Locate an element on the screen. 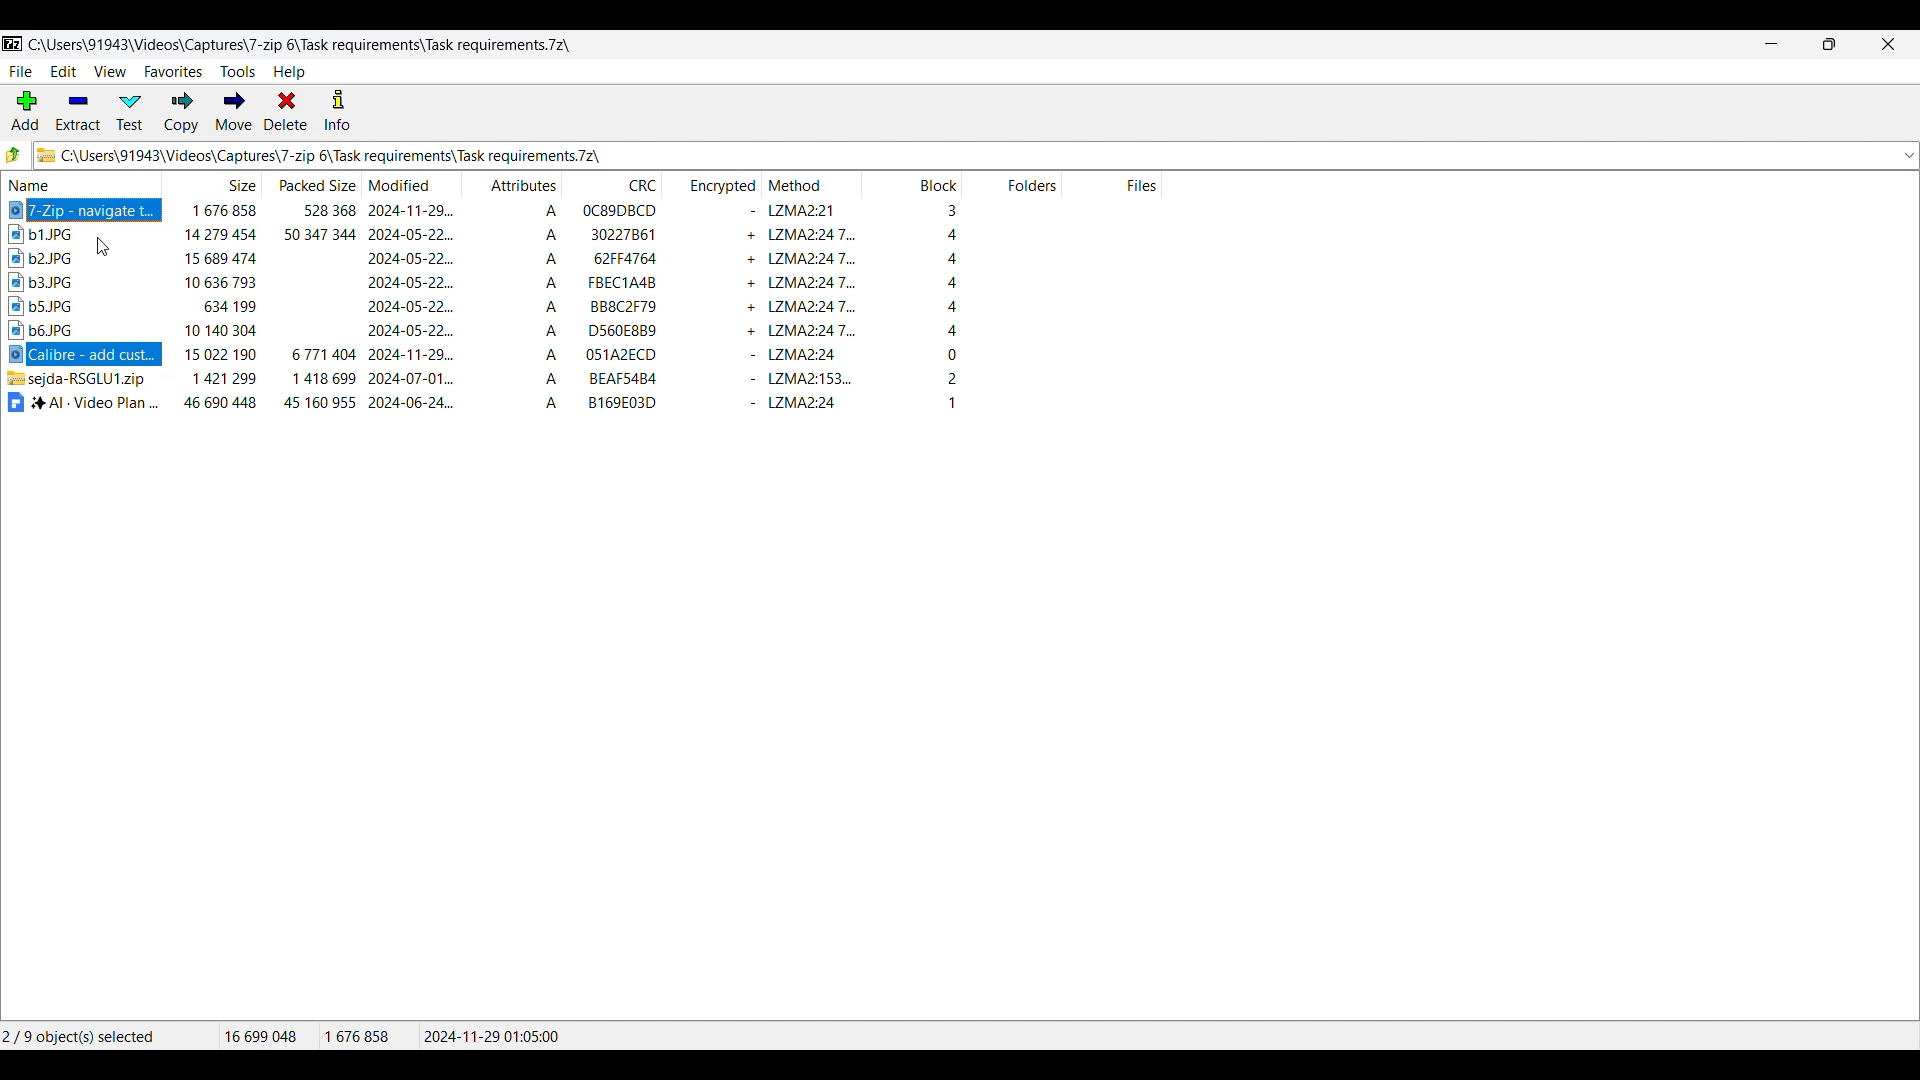 Image resolution: width=1920 pixels, height=1080 pixels. dropdown is located at coordinates (1908, 156).